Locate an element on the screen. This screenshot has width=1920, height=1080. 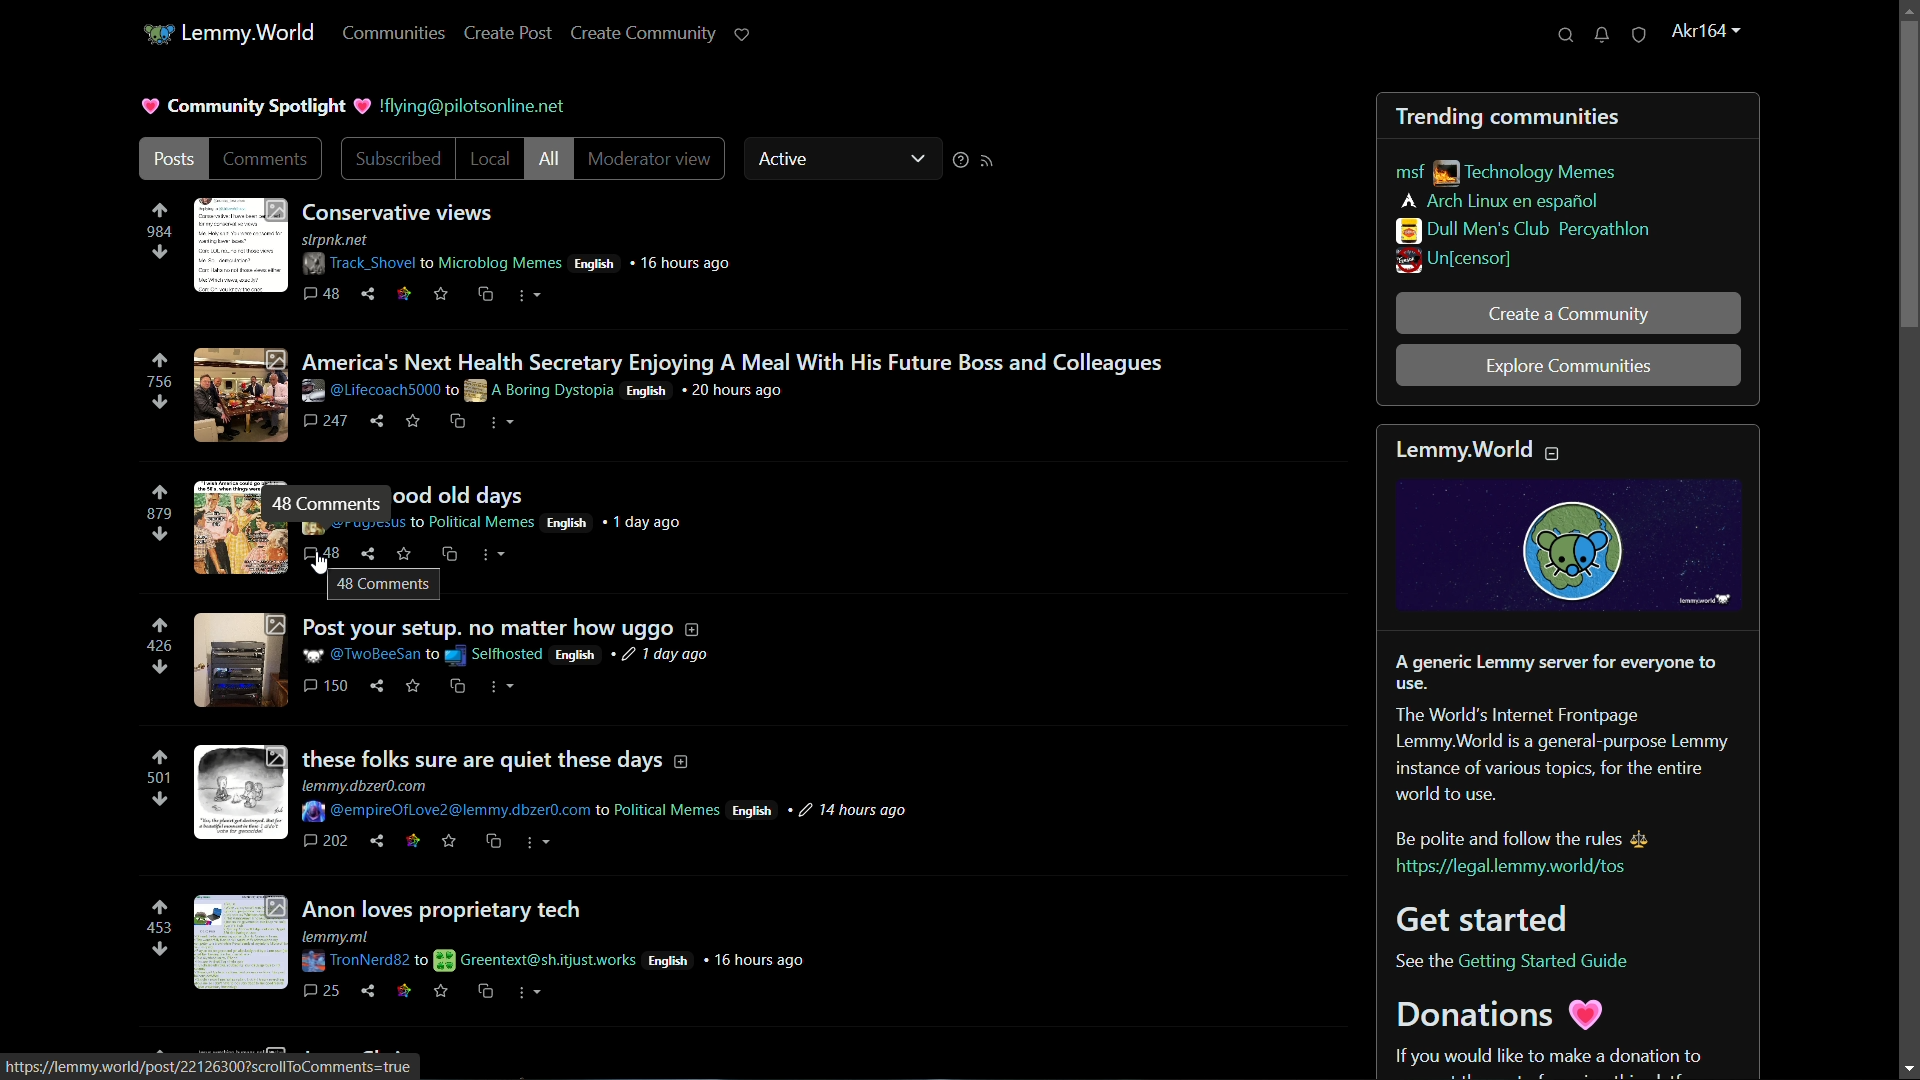
number of votes is located at coordinates (161, 382).